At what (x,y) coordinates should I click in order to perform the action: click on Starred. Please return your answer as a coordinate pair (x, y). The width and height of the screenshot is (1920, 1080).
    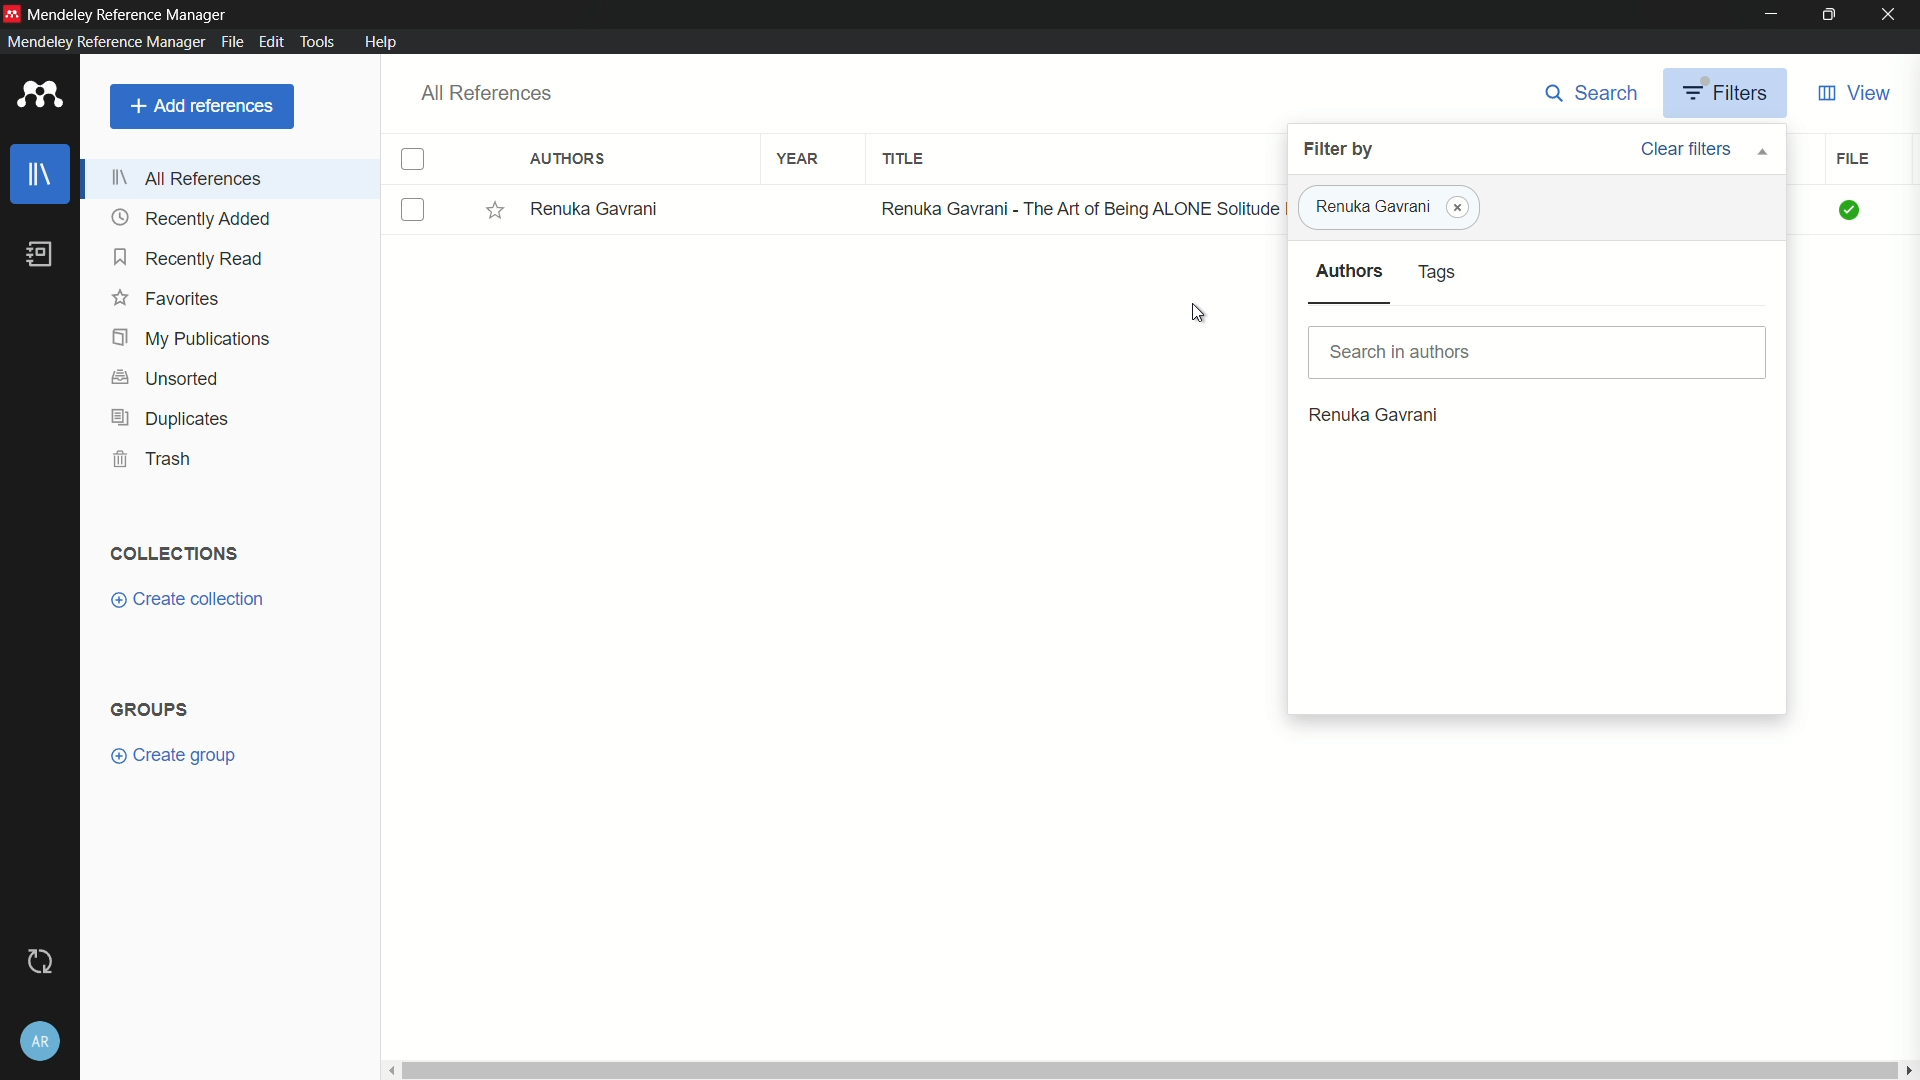
    Looking at the image, I should click on (493, 209).